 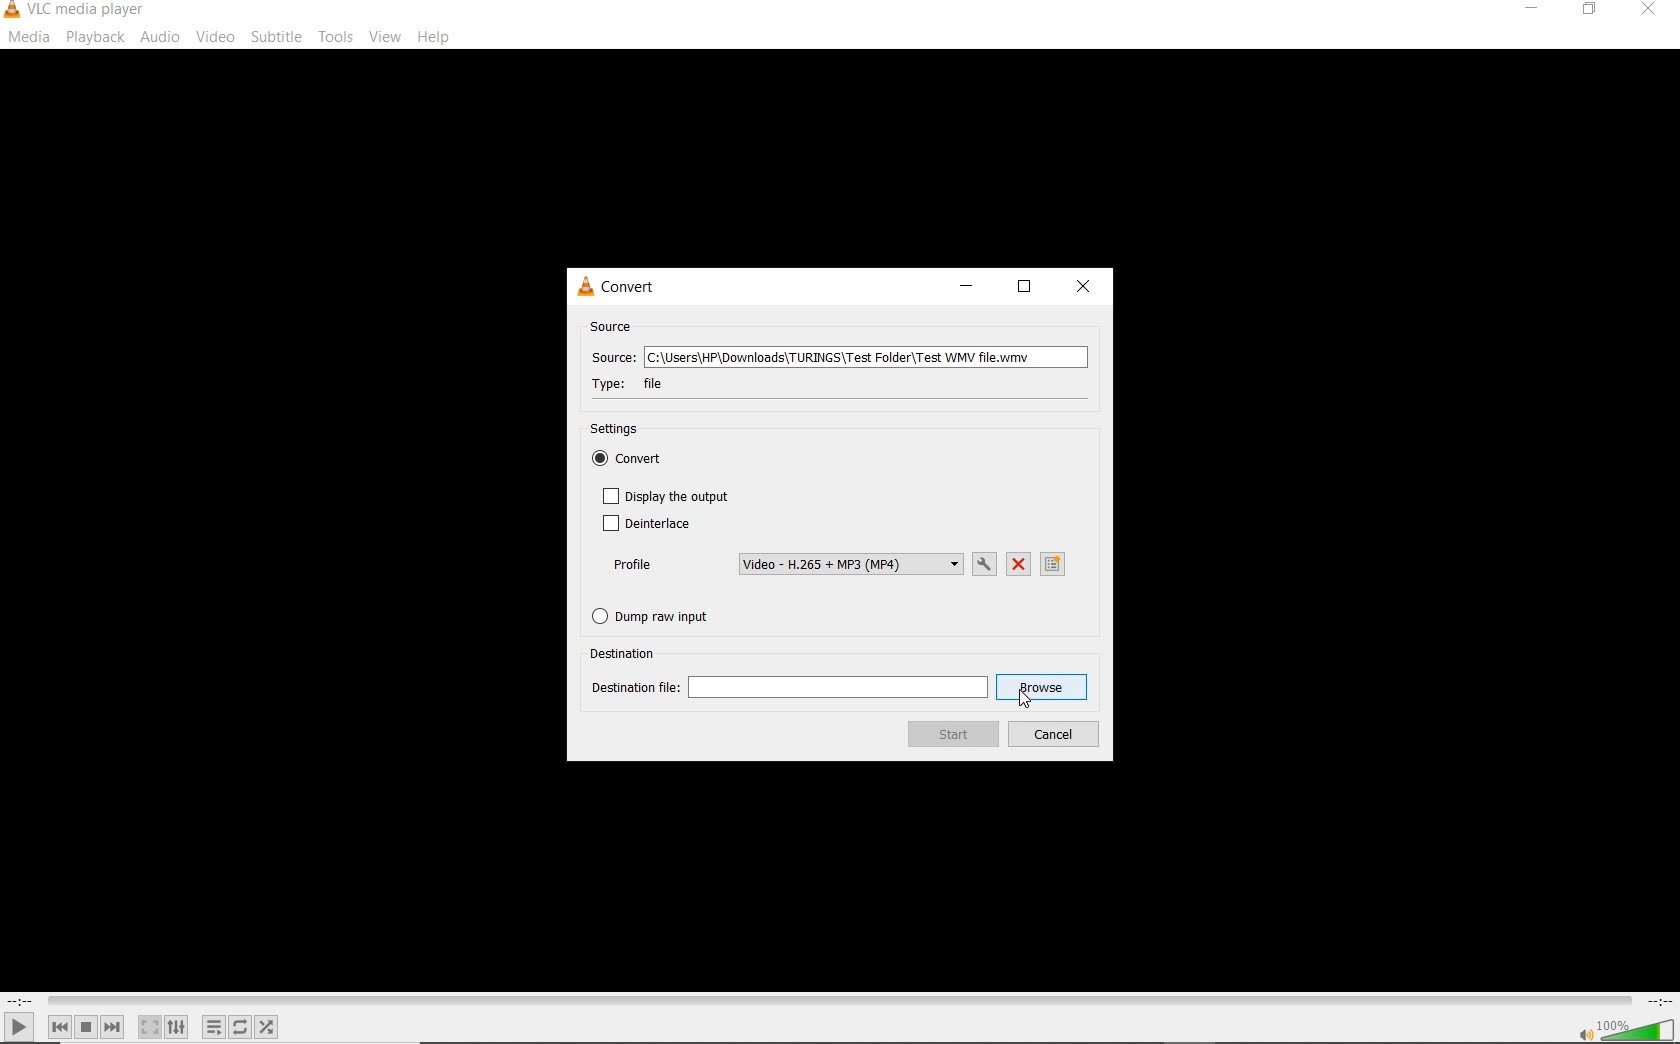 I want to click on CLOSE, so click(x=1086, y=287).